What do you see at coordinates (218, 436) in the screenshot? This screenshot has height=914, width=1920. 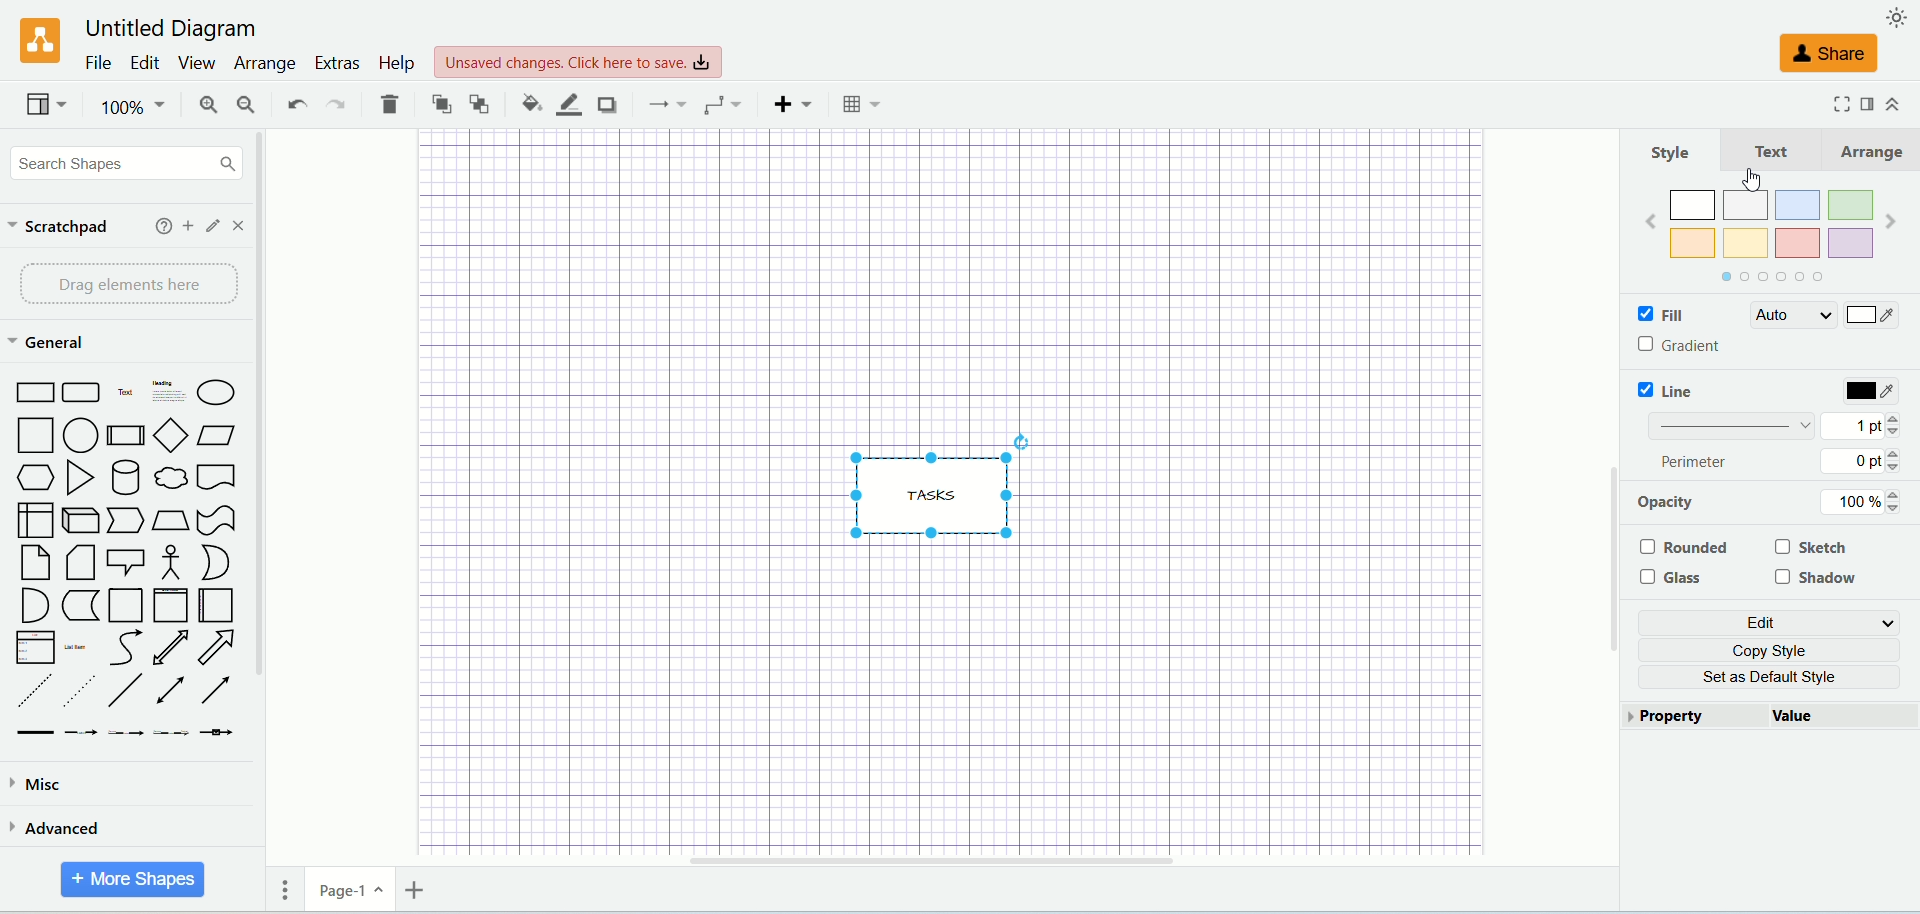 I see `Parallelogram` at bounding box center [218, 436].